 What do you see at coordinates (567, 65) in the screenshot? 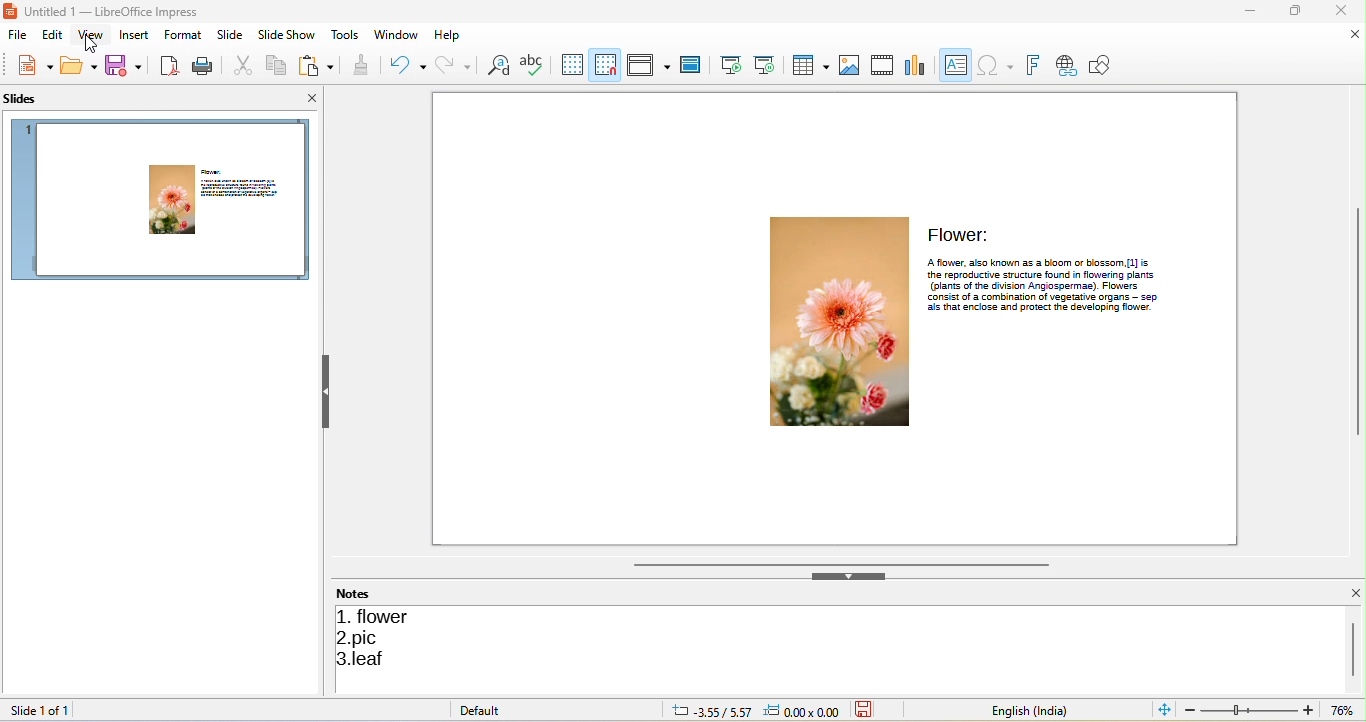
I see `display grids` at bounding box center [567, 65].